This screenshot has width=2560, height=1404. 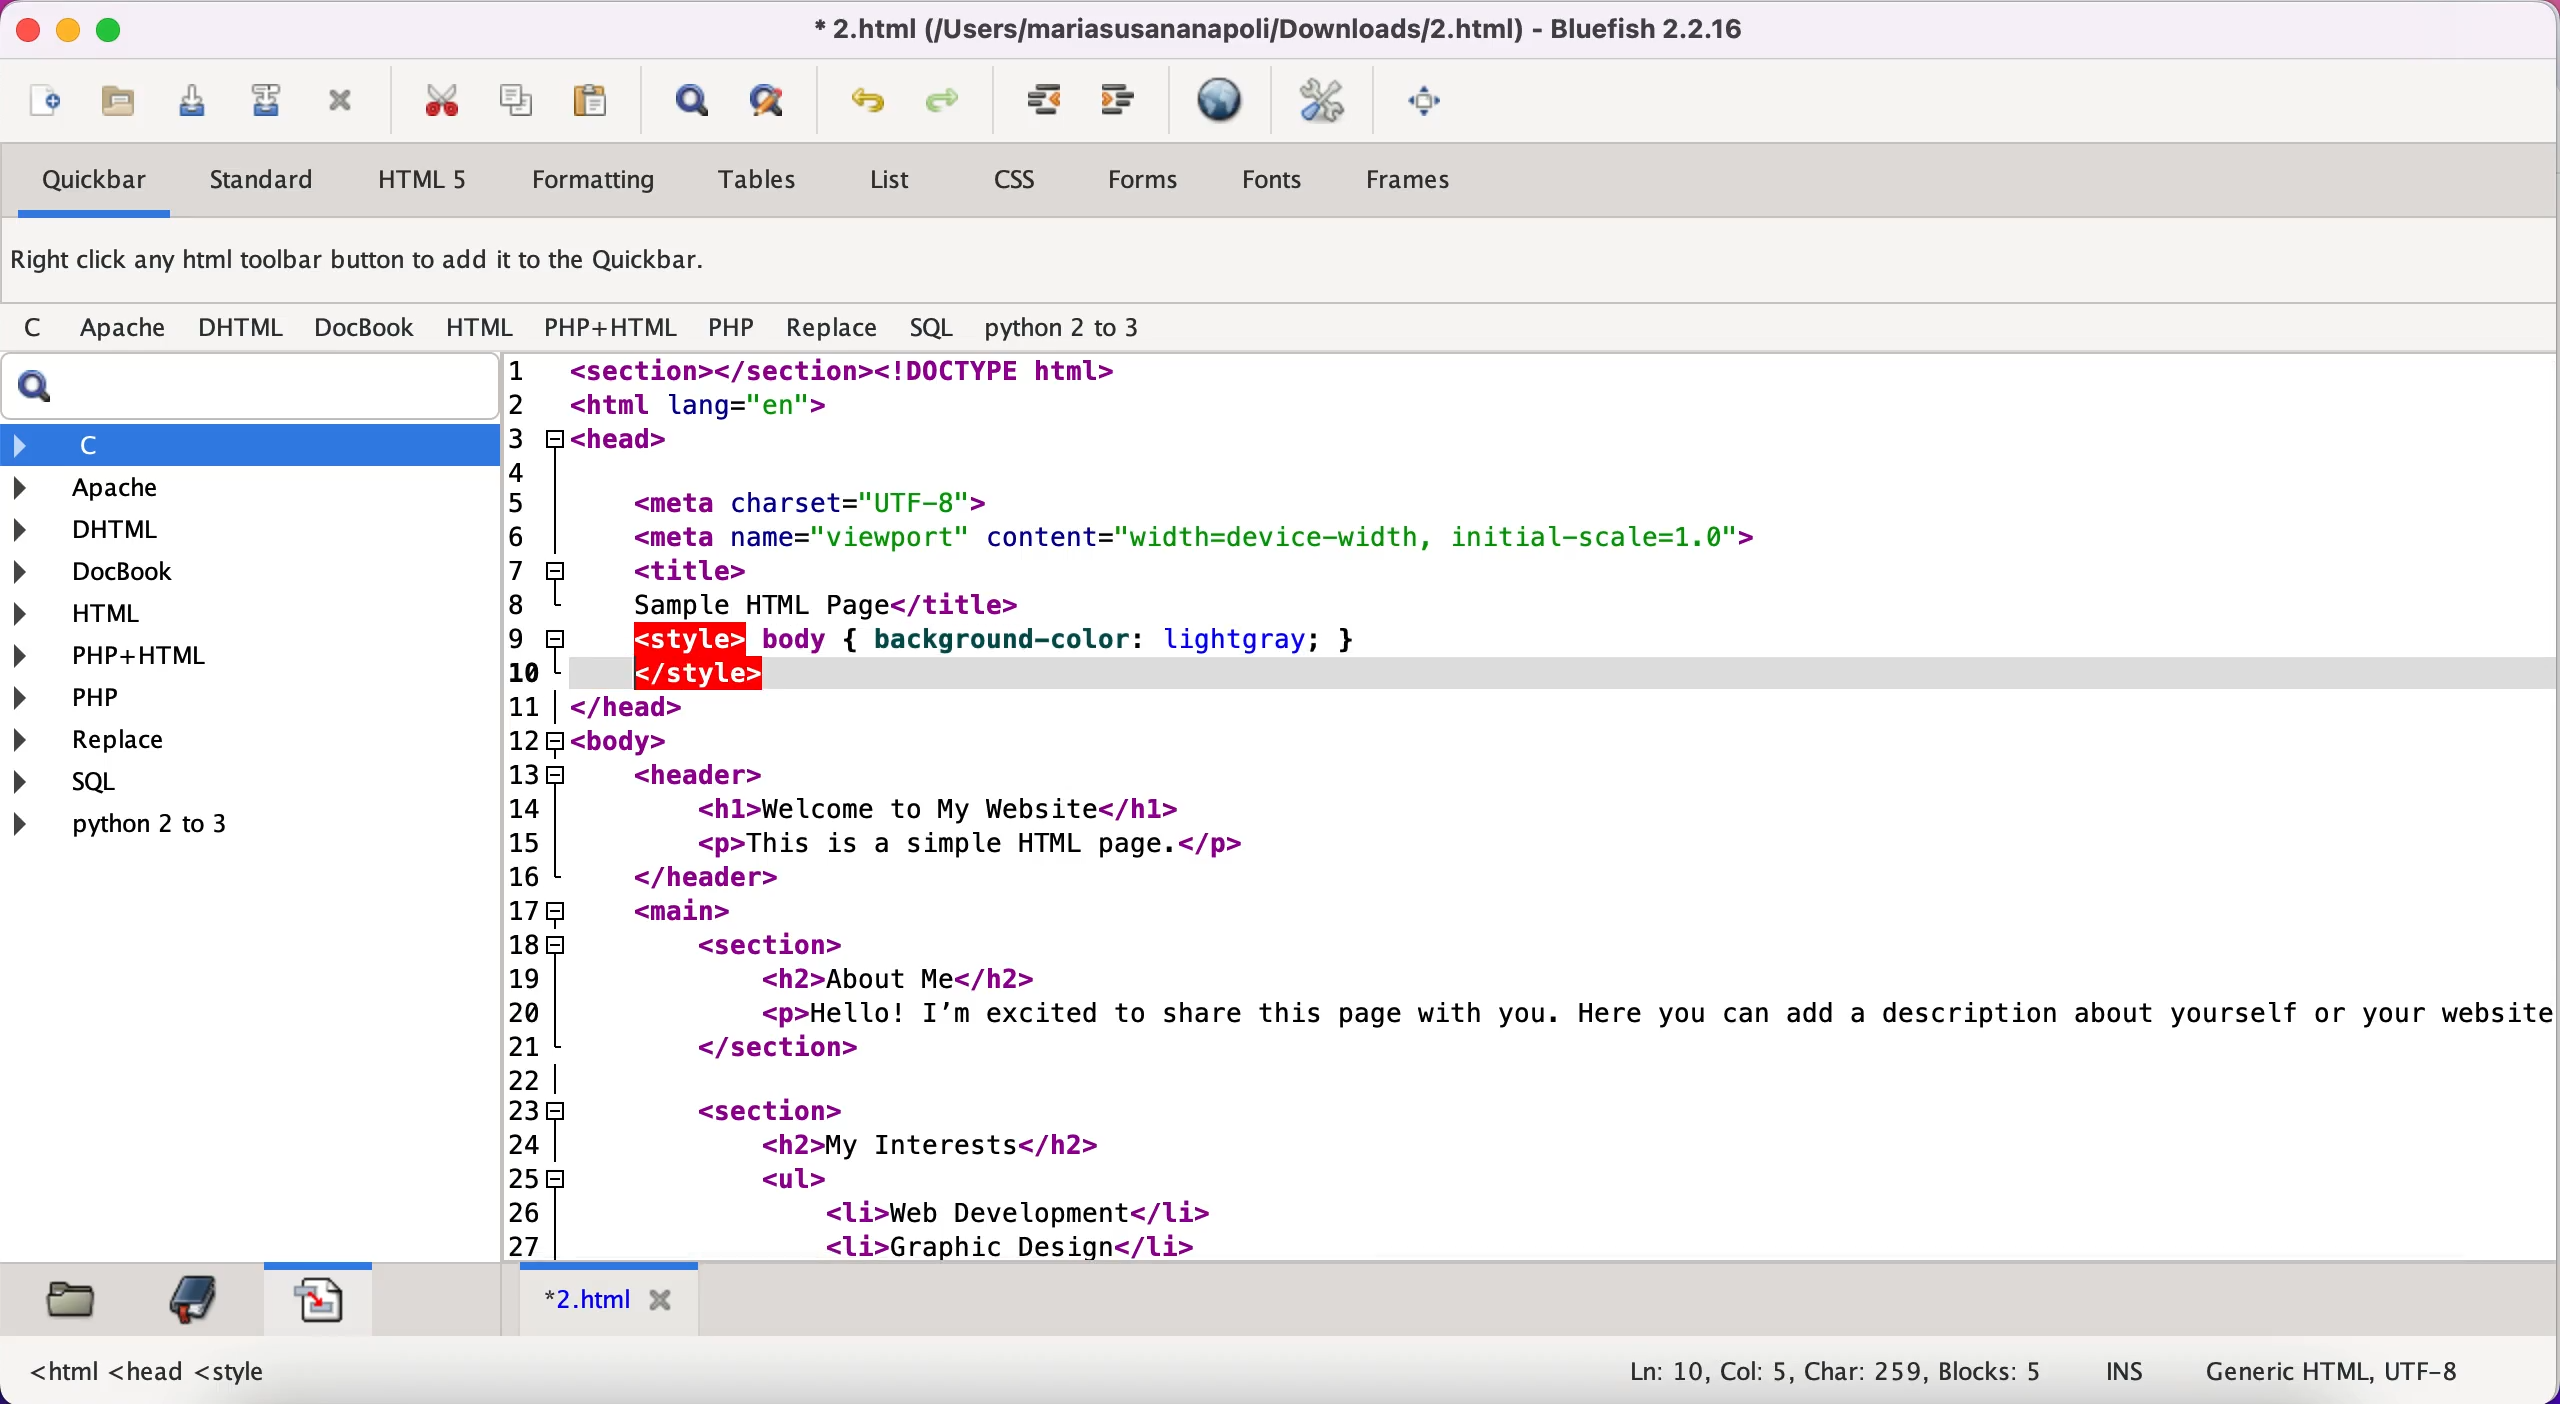 What do you see at coordinates (200, 108) in the screenshot?
I see `save current file` at bounding box center [200, 108].